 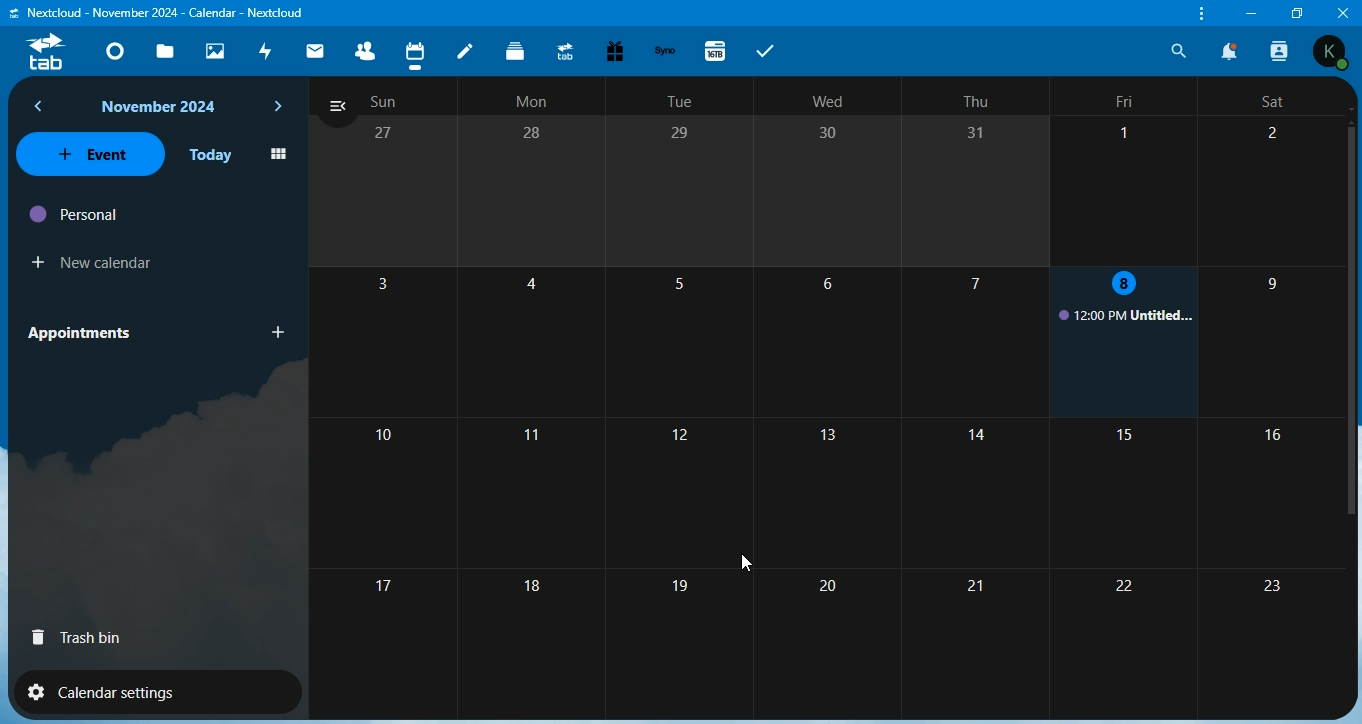 What do you see at coordinates (167, 51) in the screenshot?
I see `files` at bounding box center [167, 51].